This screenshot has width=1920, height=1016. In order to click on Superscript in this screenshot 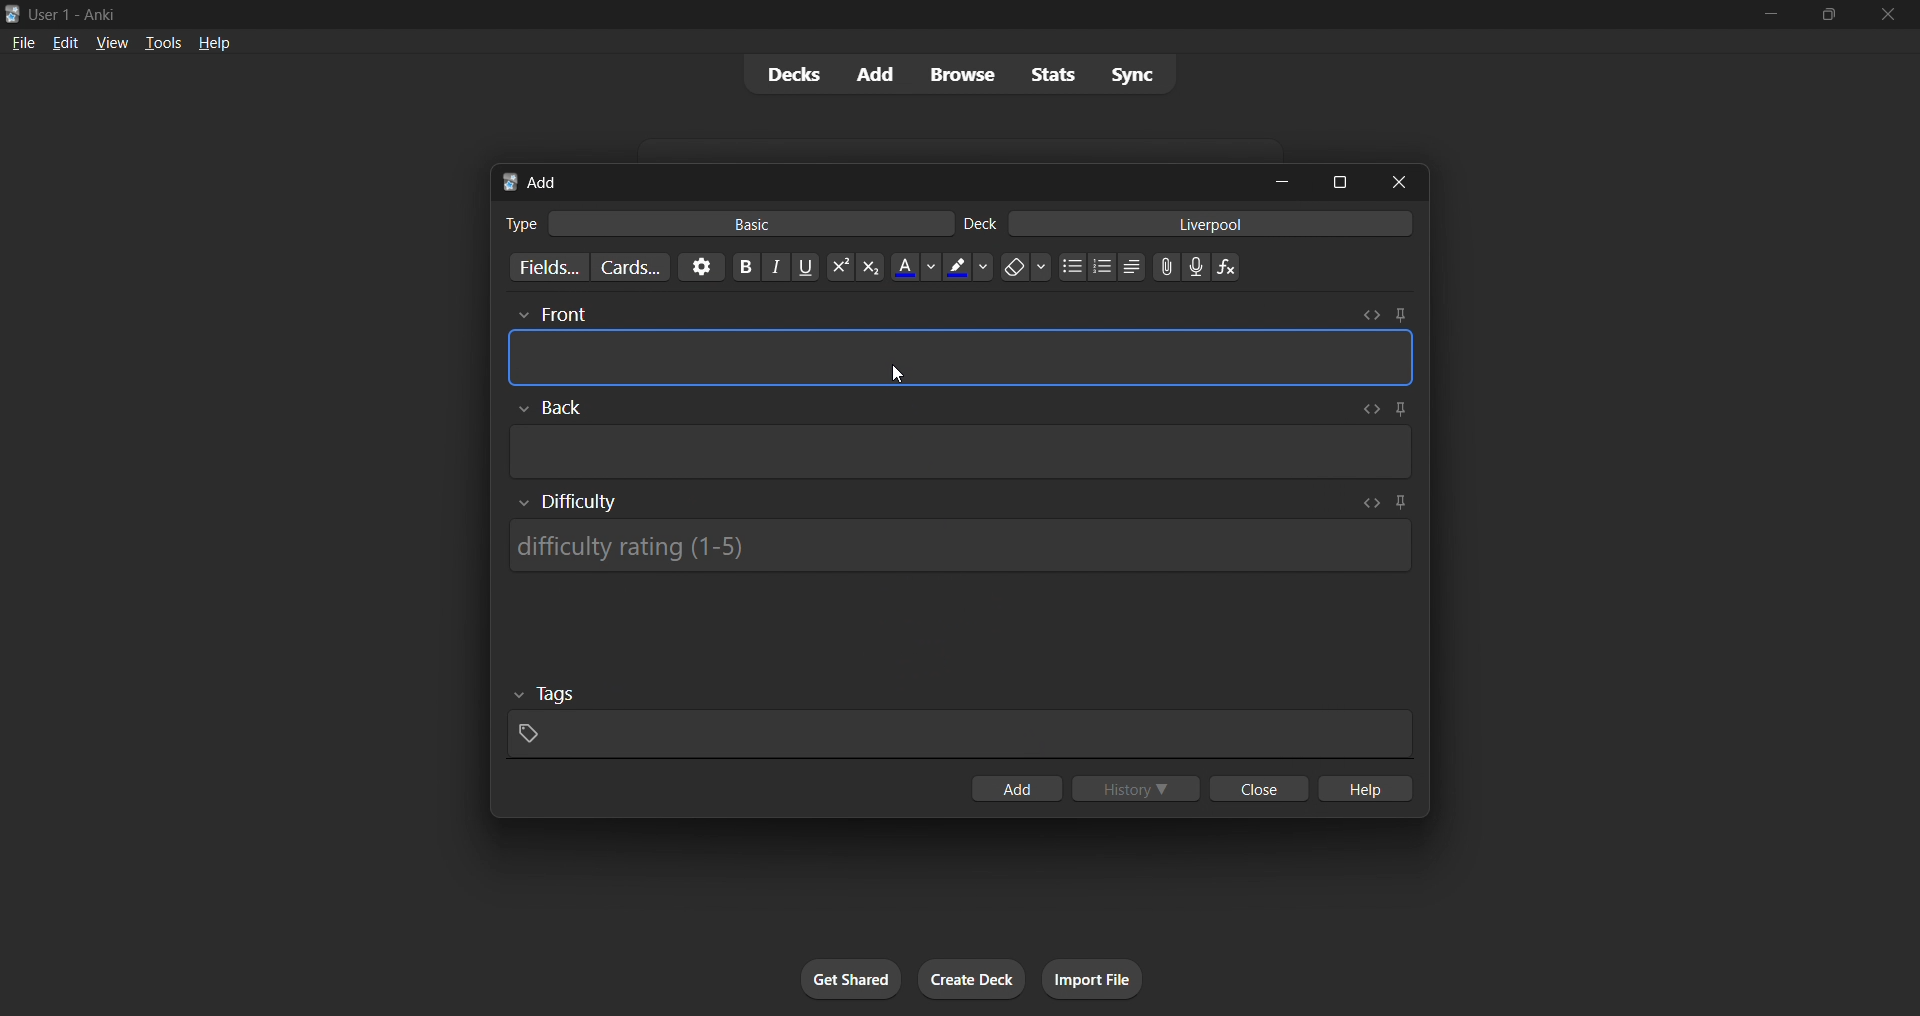, I will do `click(840, 267)`.